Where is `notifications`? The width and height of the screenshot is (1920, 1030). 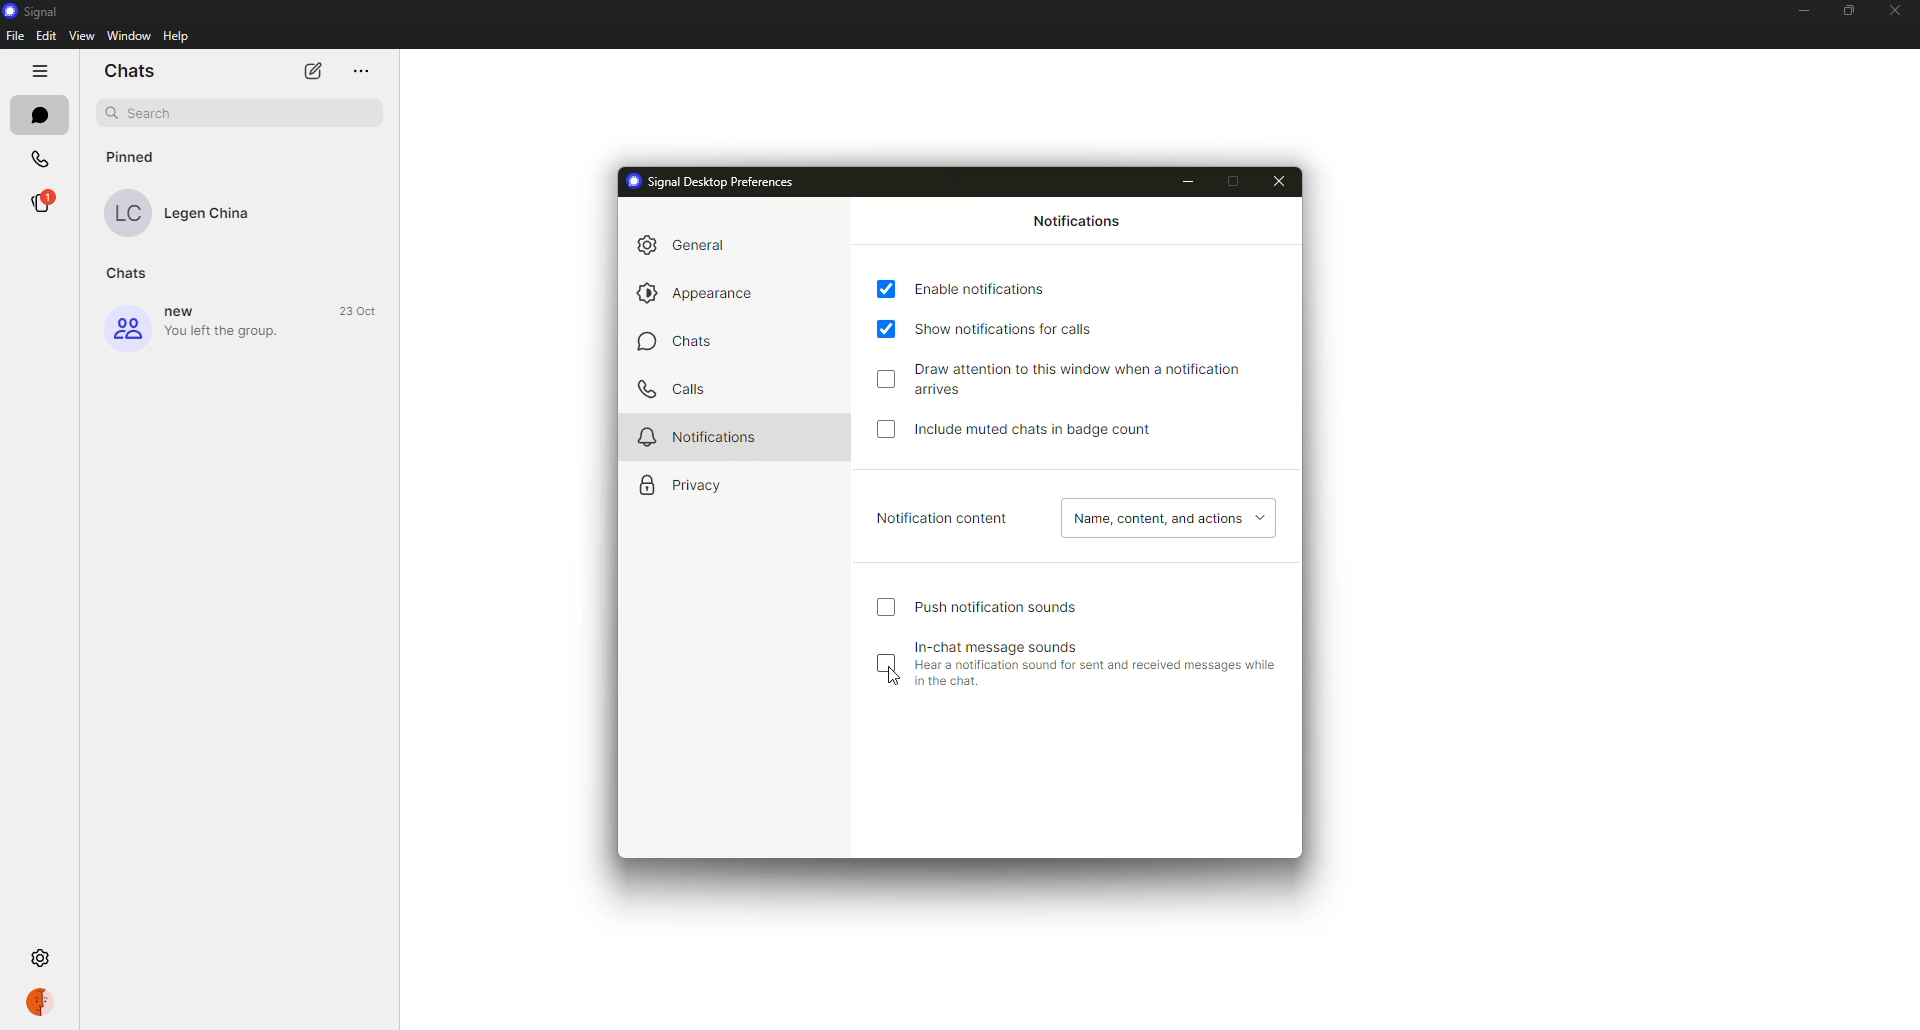
notifications is located at coordinates (1076, 222).